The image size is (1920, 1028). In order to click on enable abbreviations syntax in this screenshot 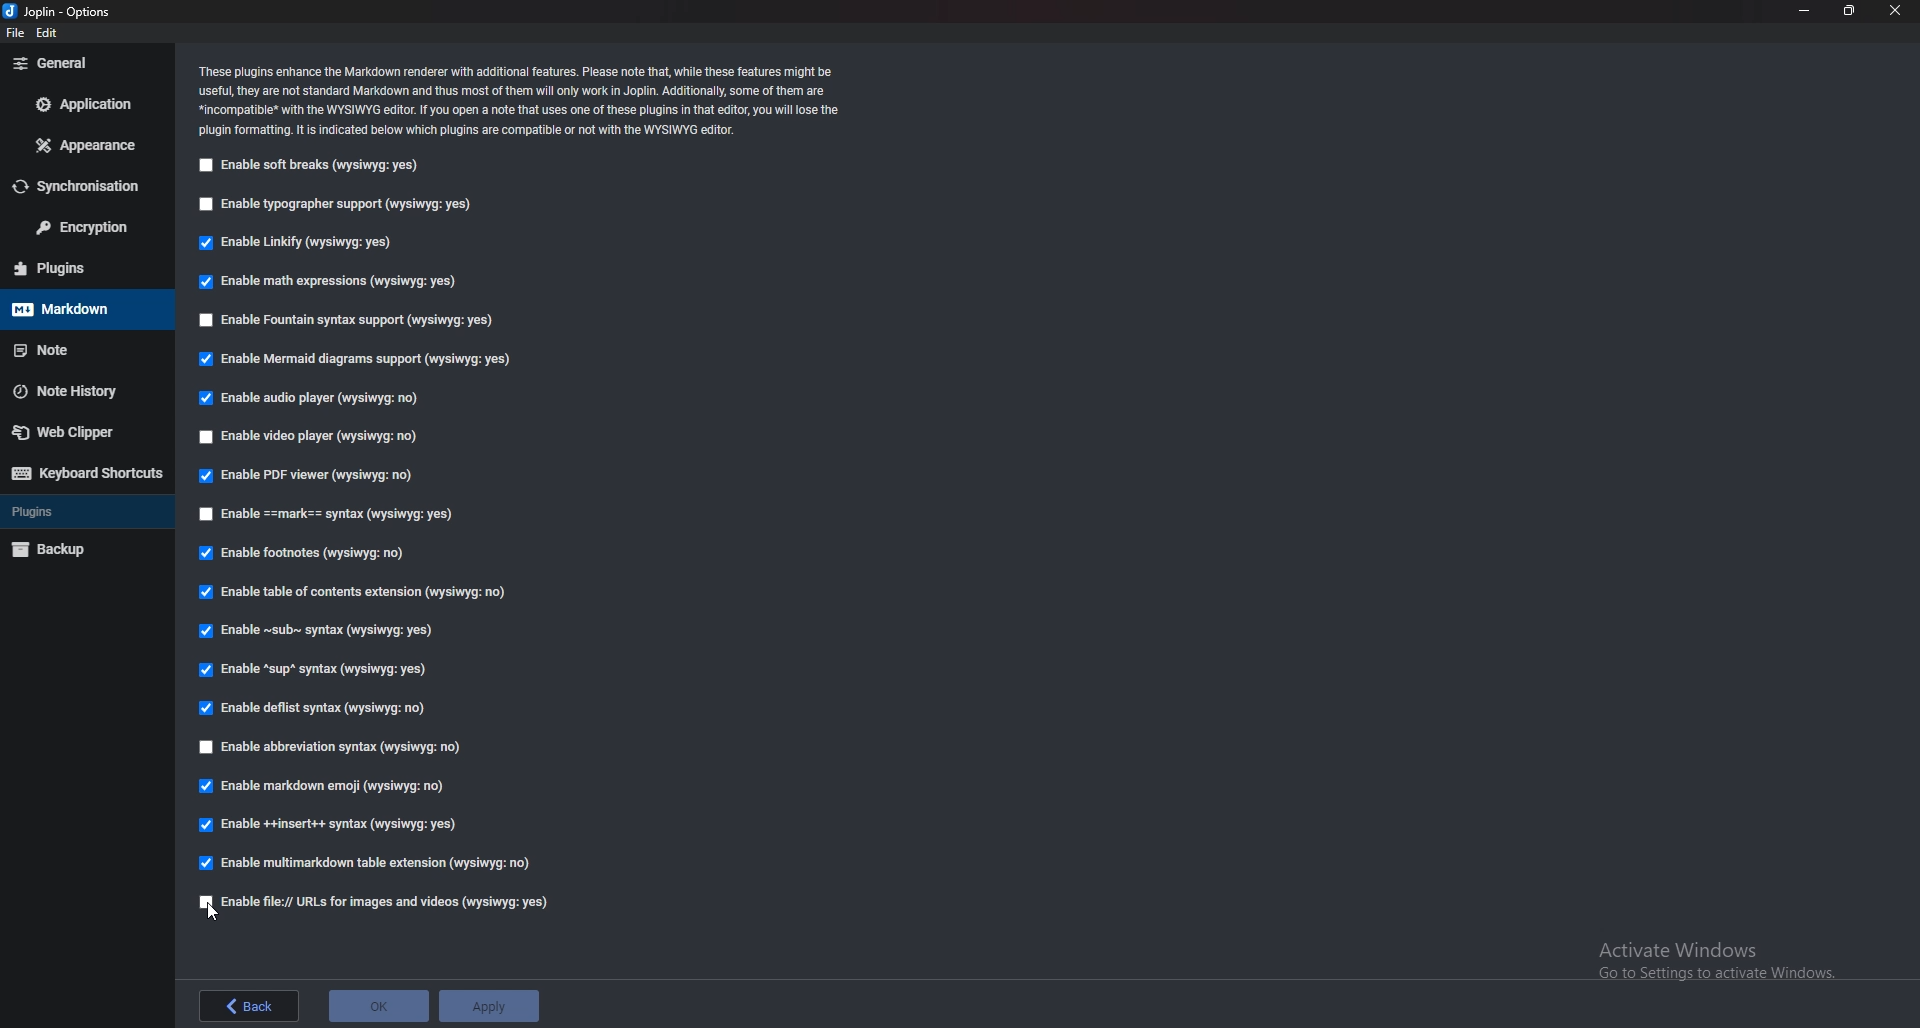, I will do `click(358, 749)`.